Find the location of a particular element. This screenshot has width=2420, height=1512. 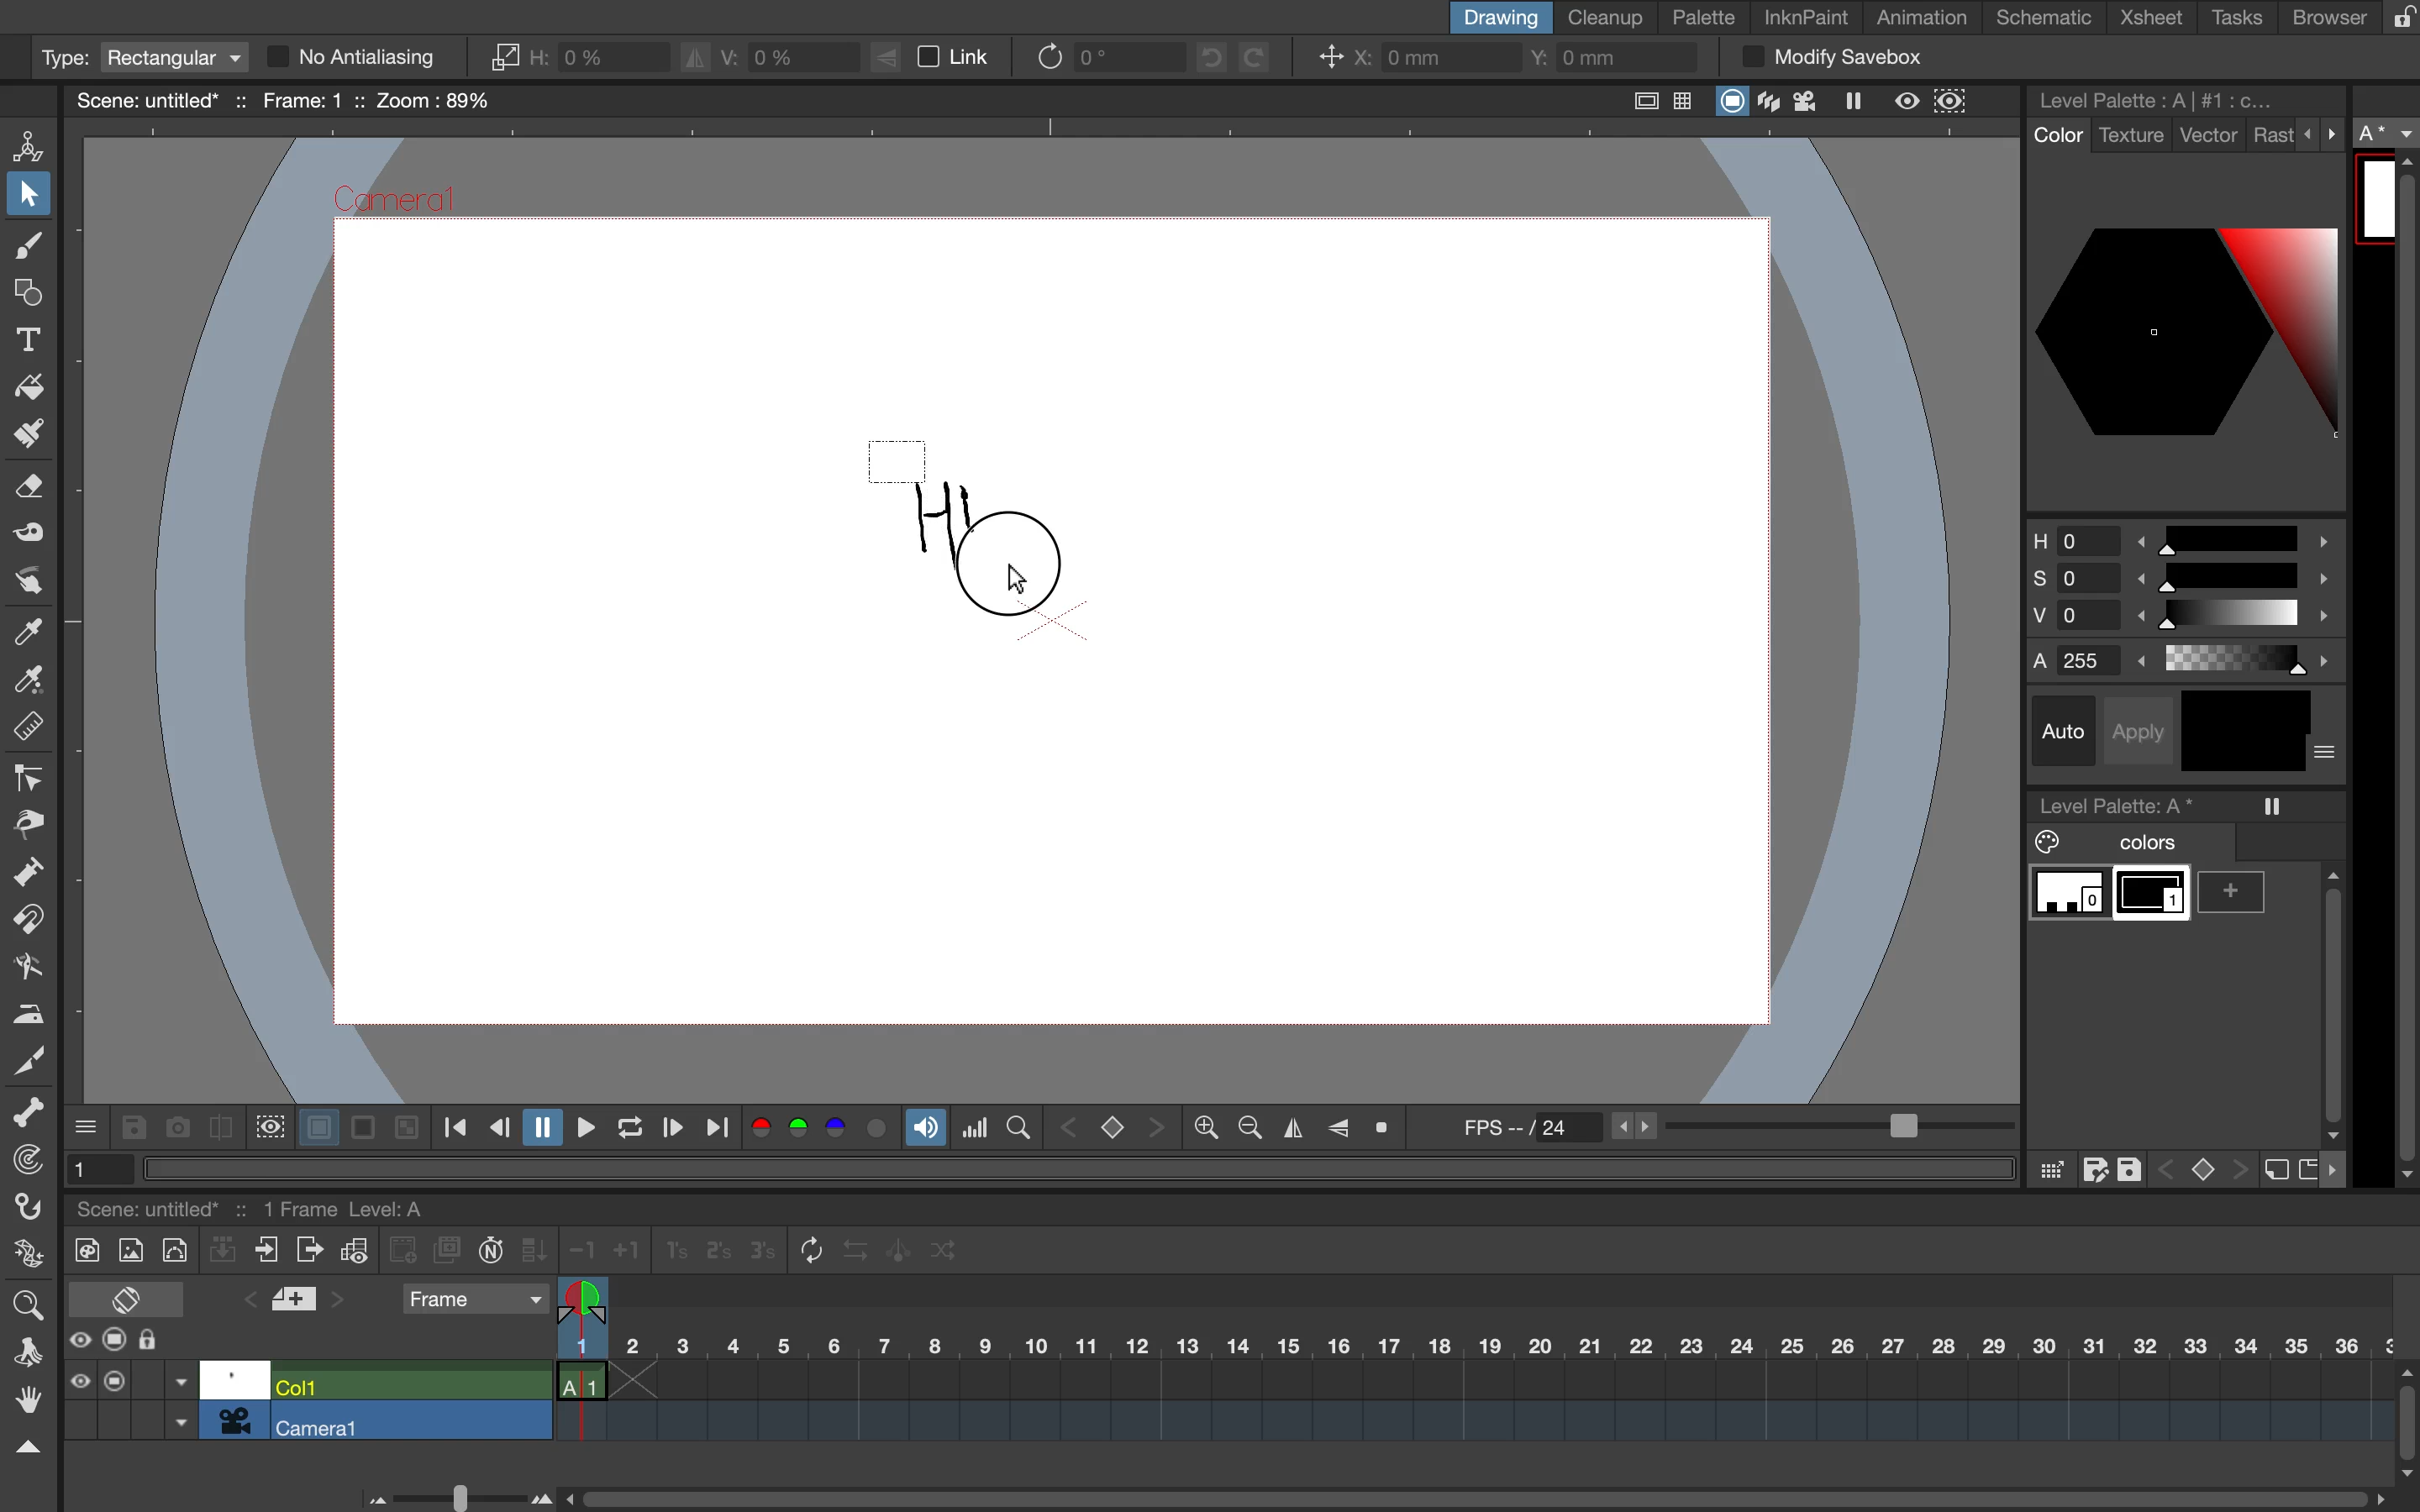

auto input cell number is located at coordinates (491, 1254).